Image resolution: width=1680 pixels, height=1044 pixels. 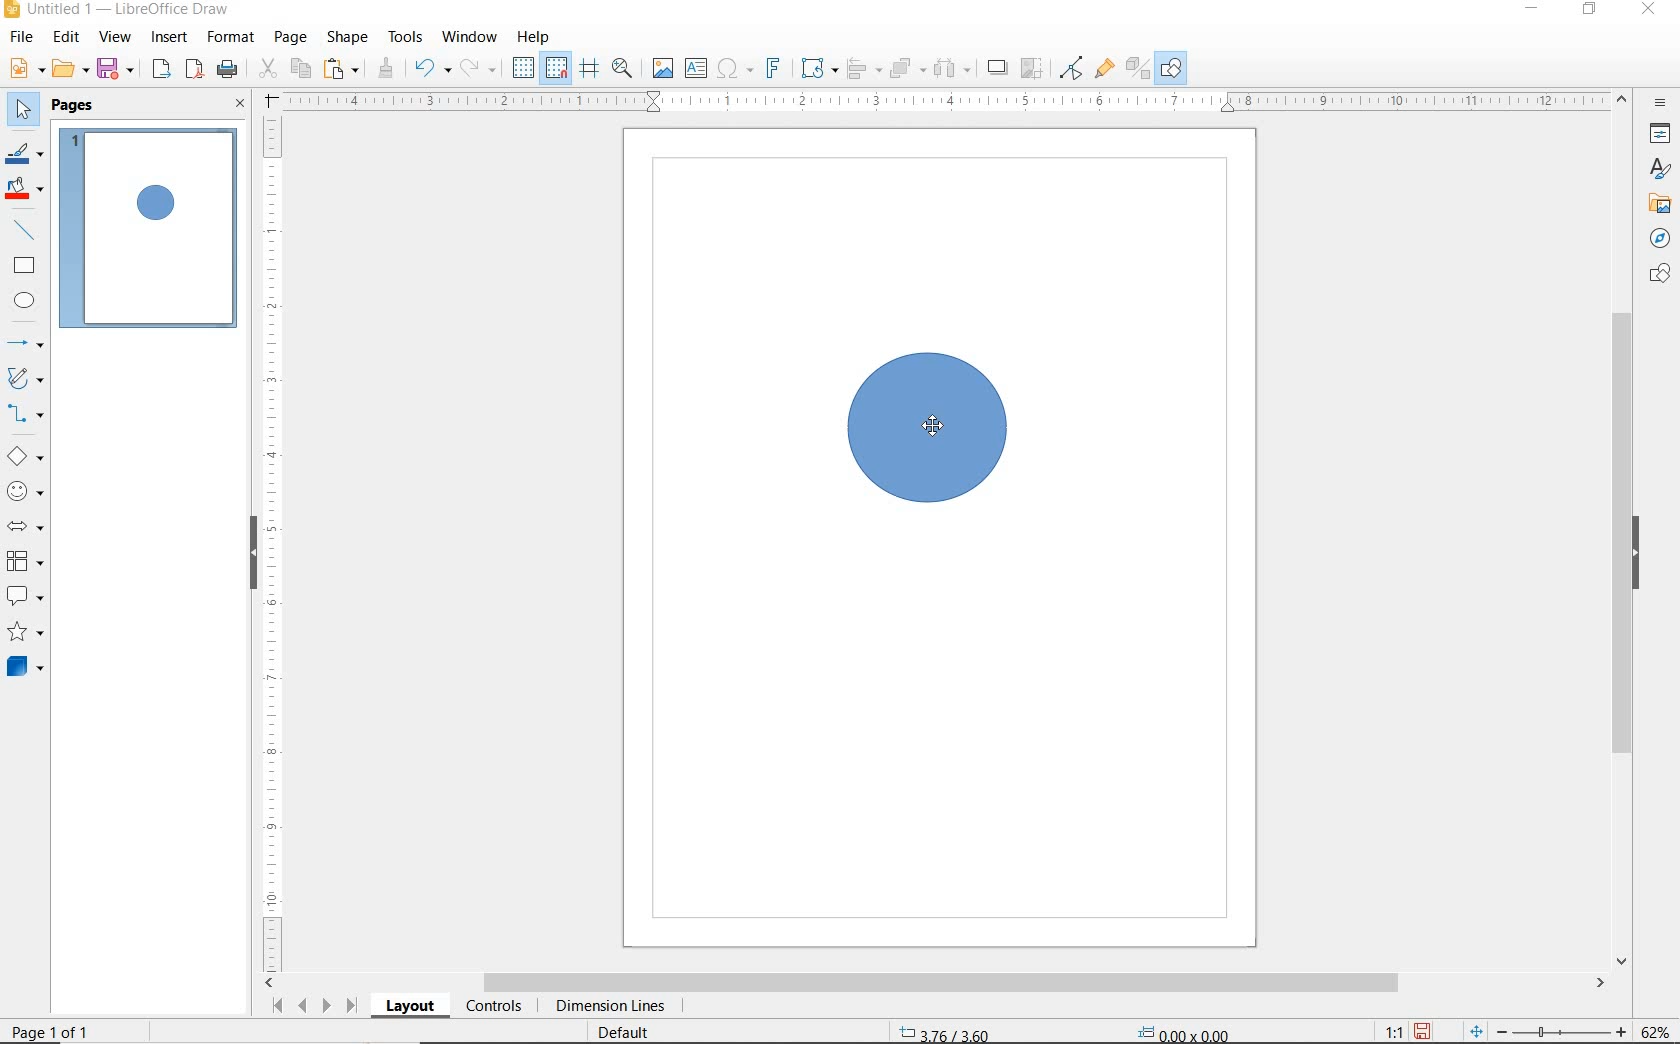 I want to click on FORMAT, so click(x=232, y=37).